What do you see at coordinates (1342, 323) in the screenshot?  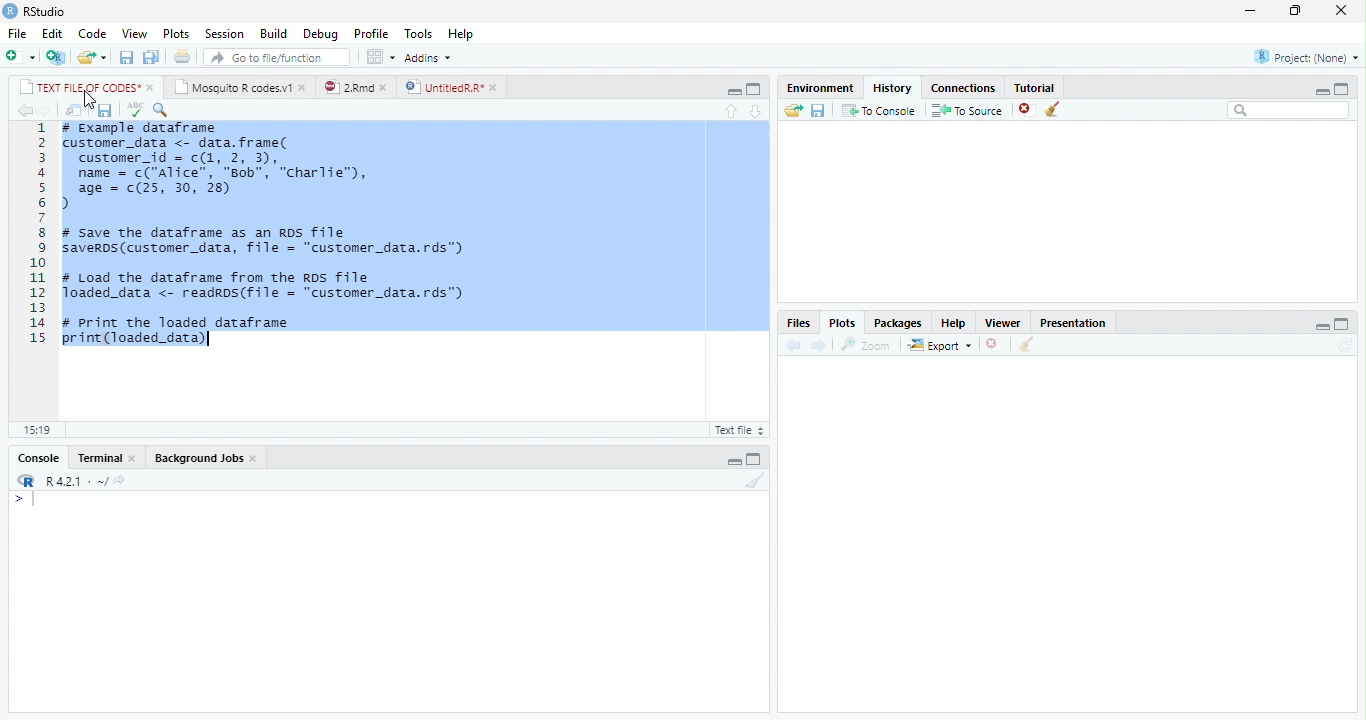 I see `maximize` at bounding box center [1342, 323].